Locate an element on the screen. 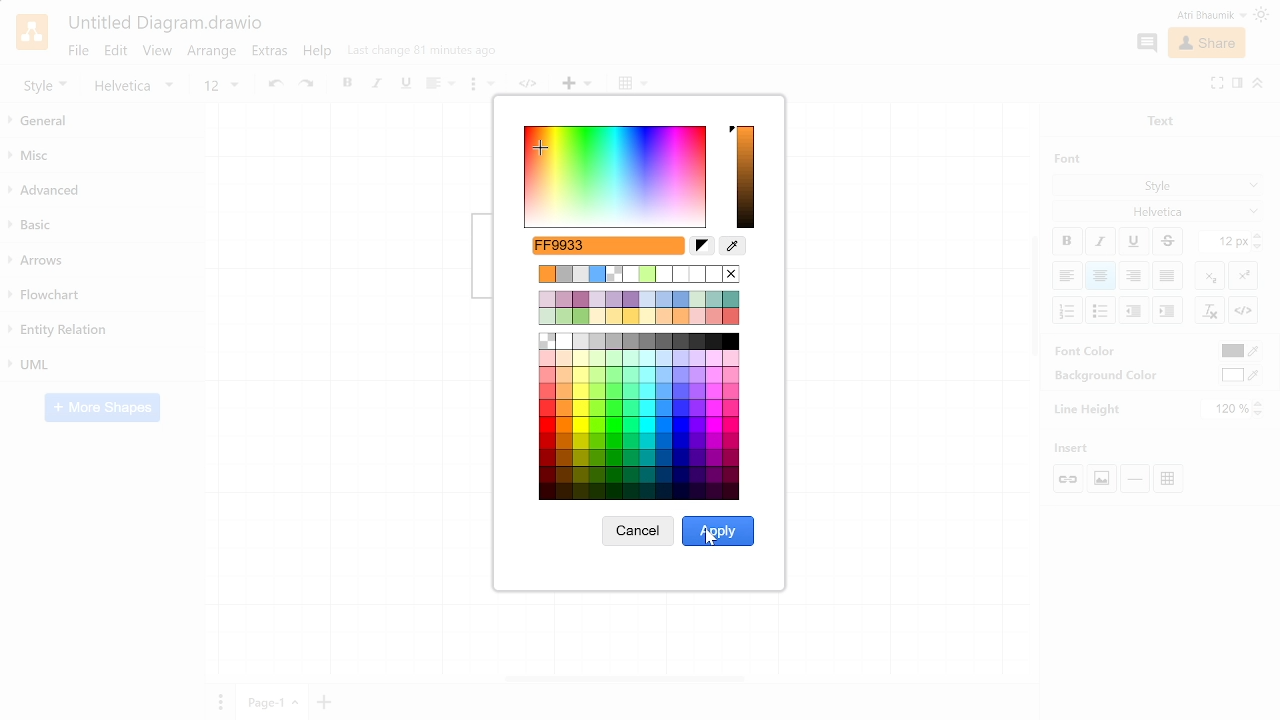 The image size is (1280, 720). Font family is located at coordinates (1159, 210).